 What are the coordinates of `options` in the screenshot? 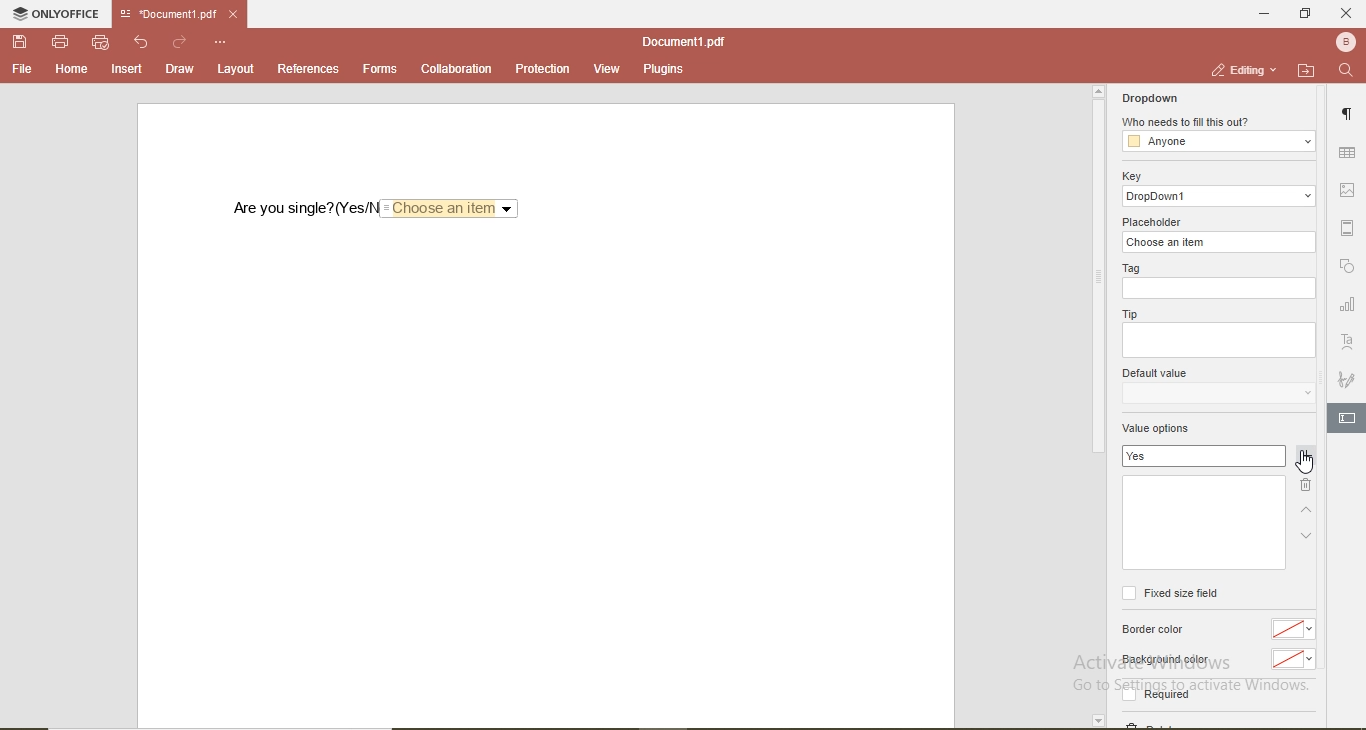 It's located at (221, 43).